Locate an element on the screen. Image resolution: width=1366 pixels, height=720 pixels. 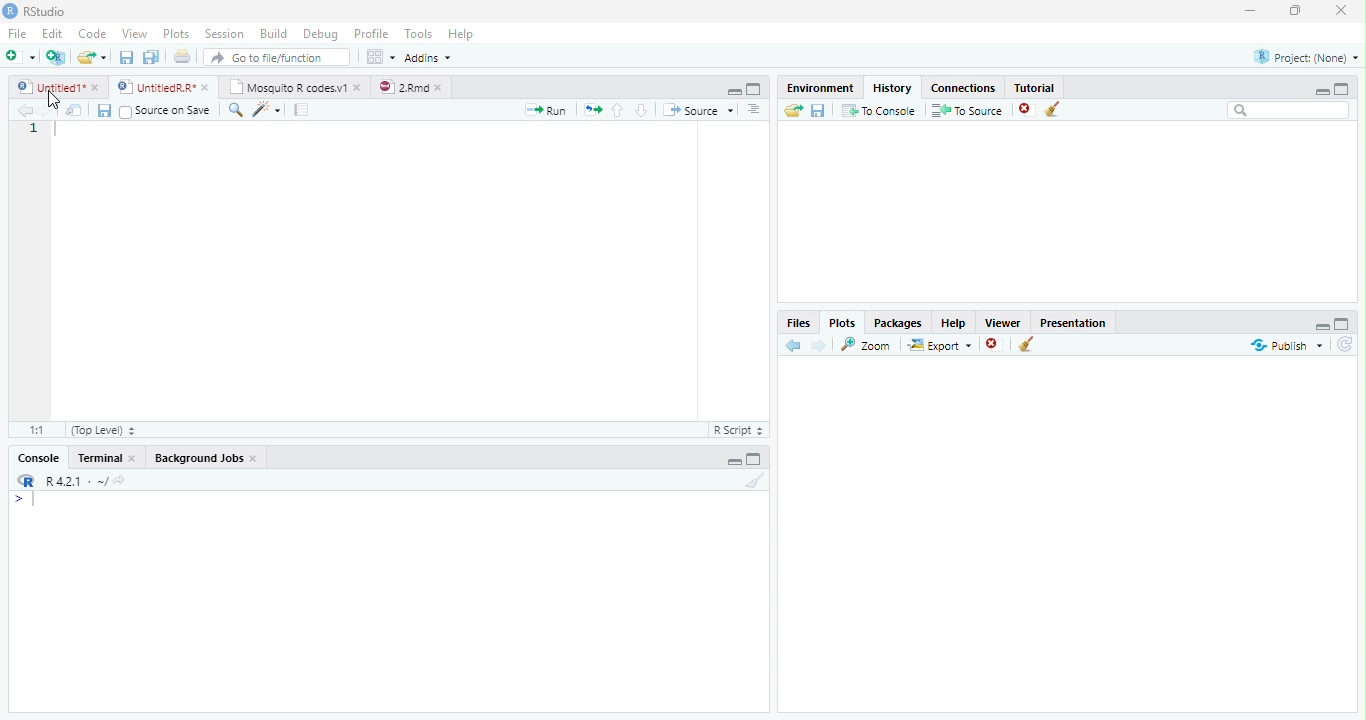
Go to file/function is located at coordinates (275, 57).